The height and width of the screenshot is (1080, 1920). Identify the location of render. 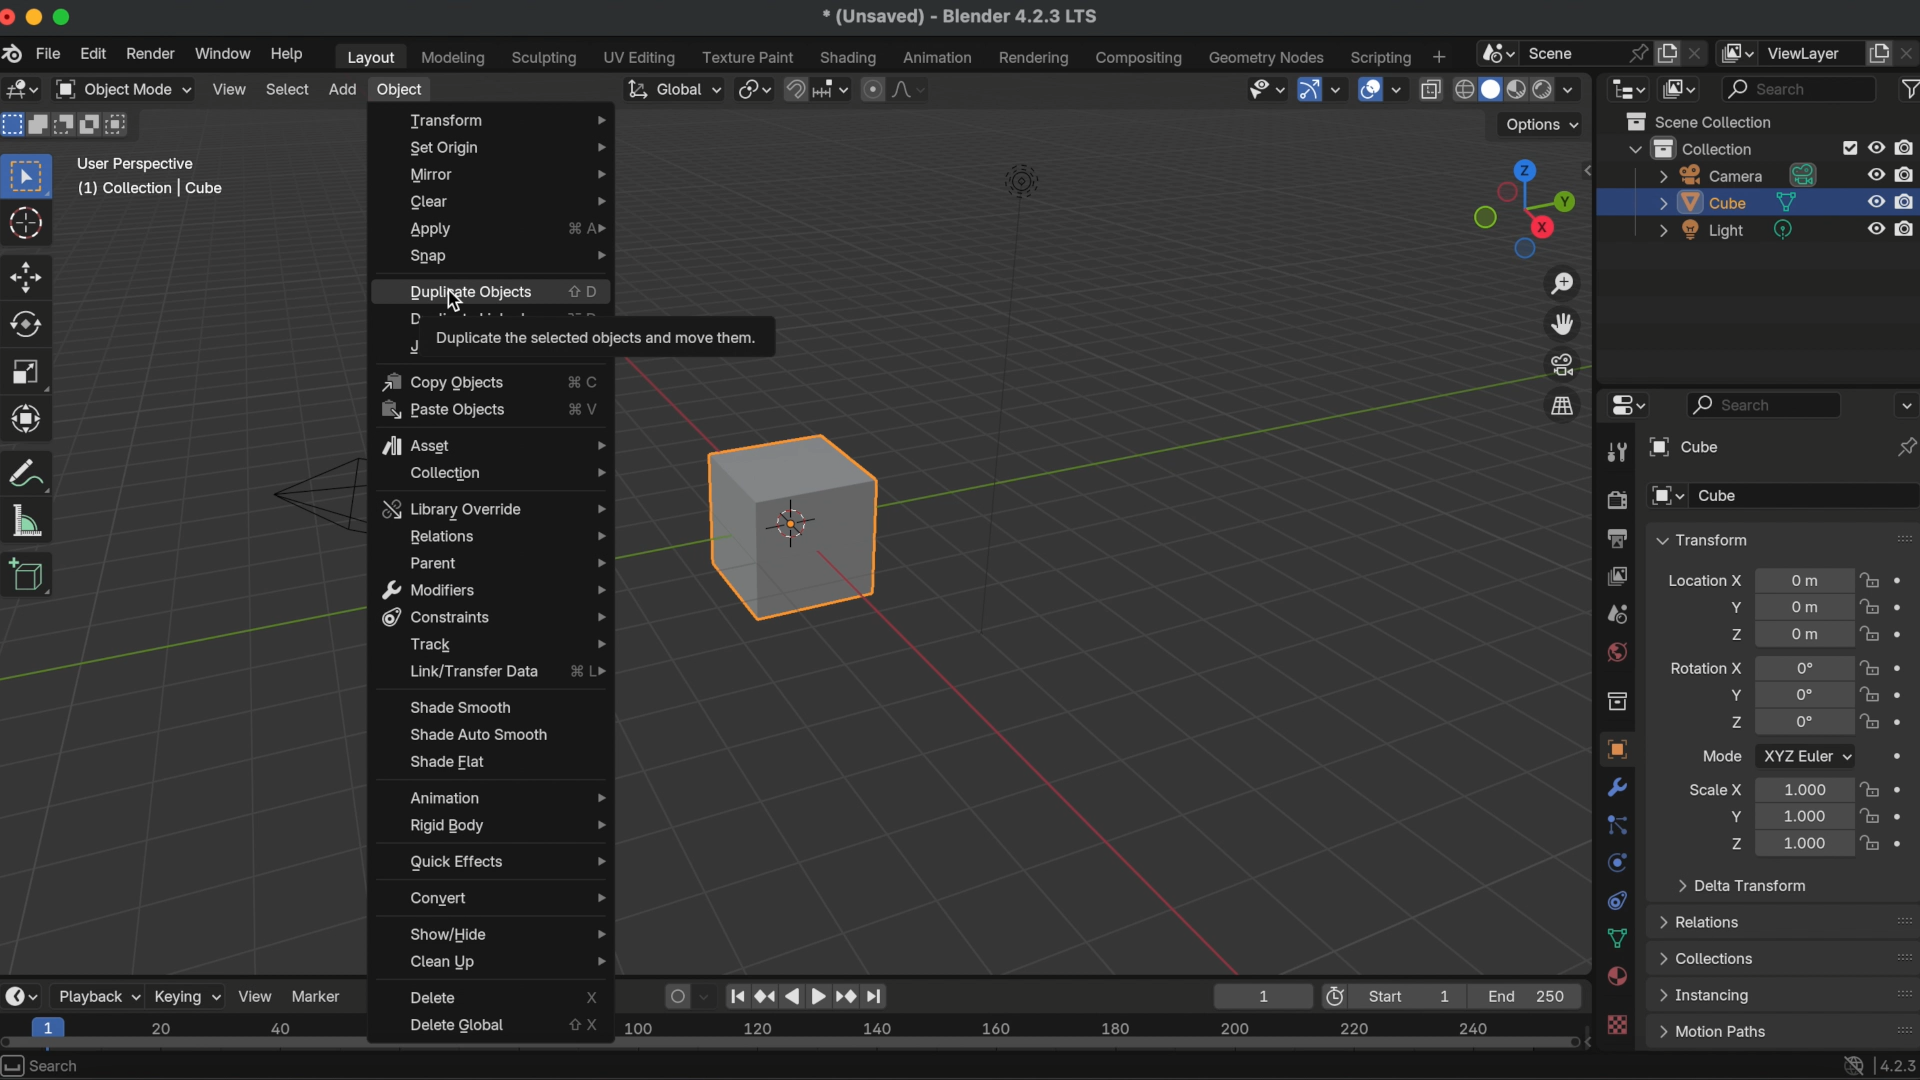
(1615, 501).